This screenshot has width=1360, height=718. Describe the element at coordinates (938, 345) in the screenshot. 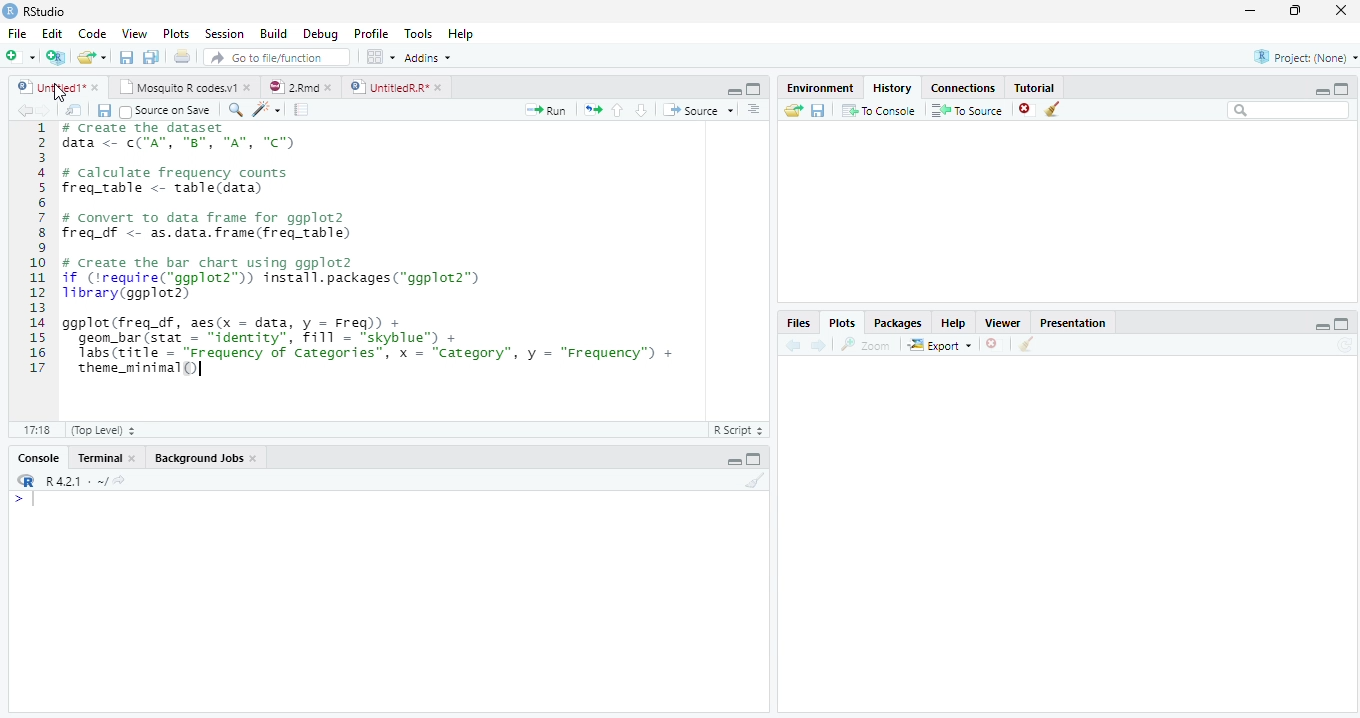

I see `Export` at that location.